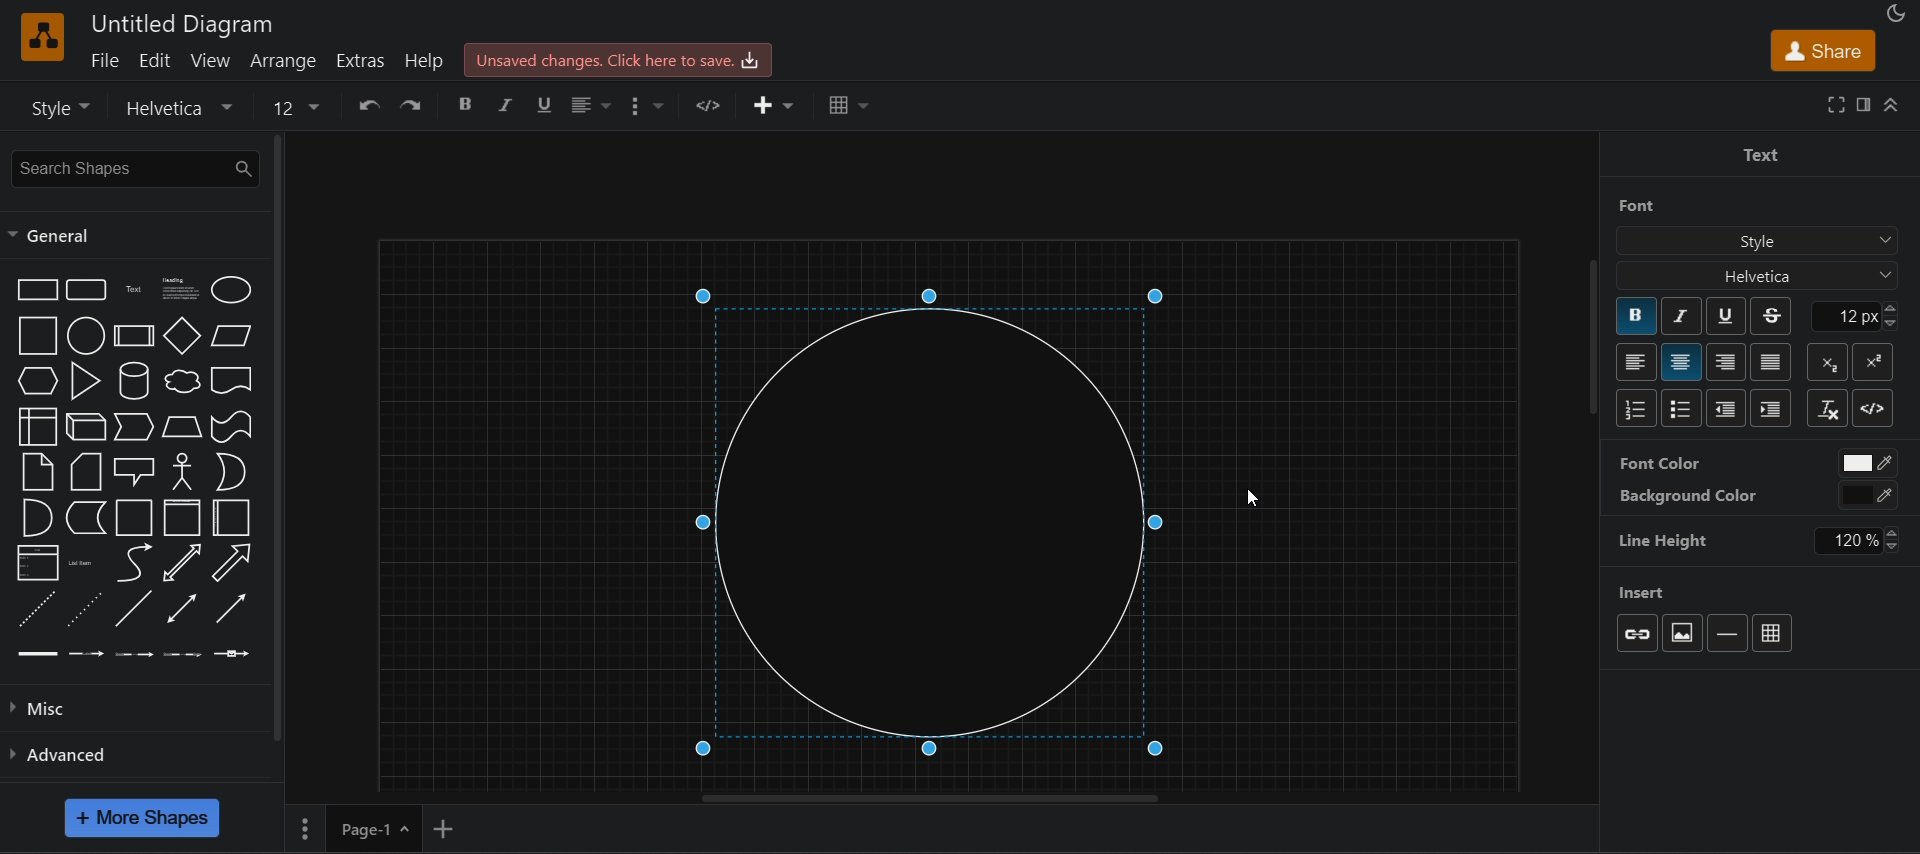 This screenshot has width=1920, height=854. I want to click on horizontal rule, so click(1726, 632).